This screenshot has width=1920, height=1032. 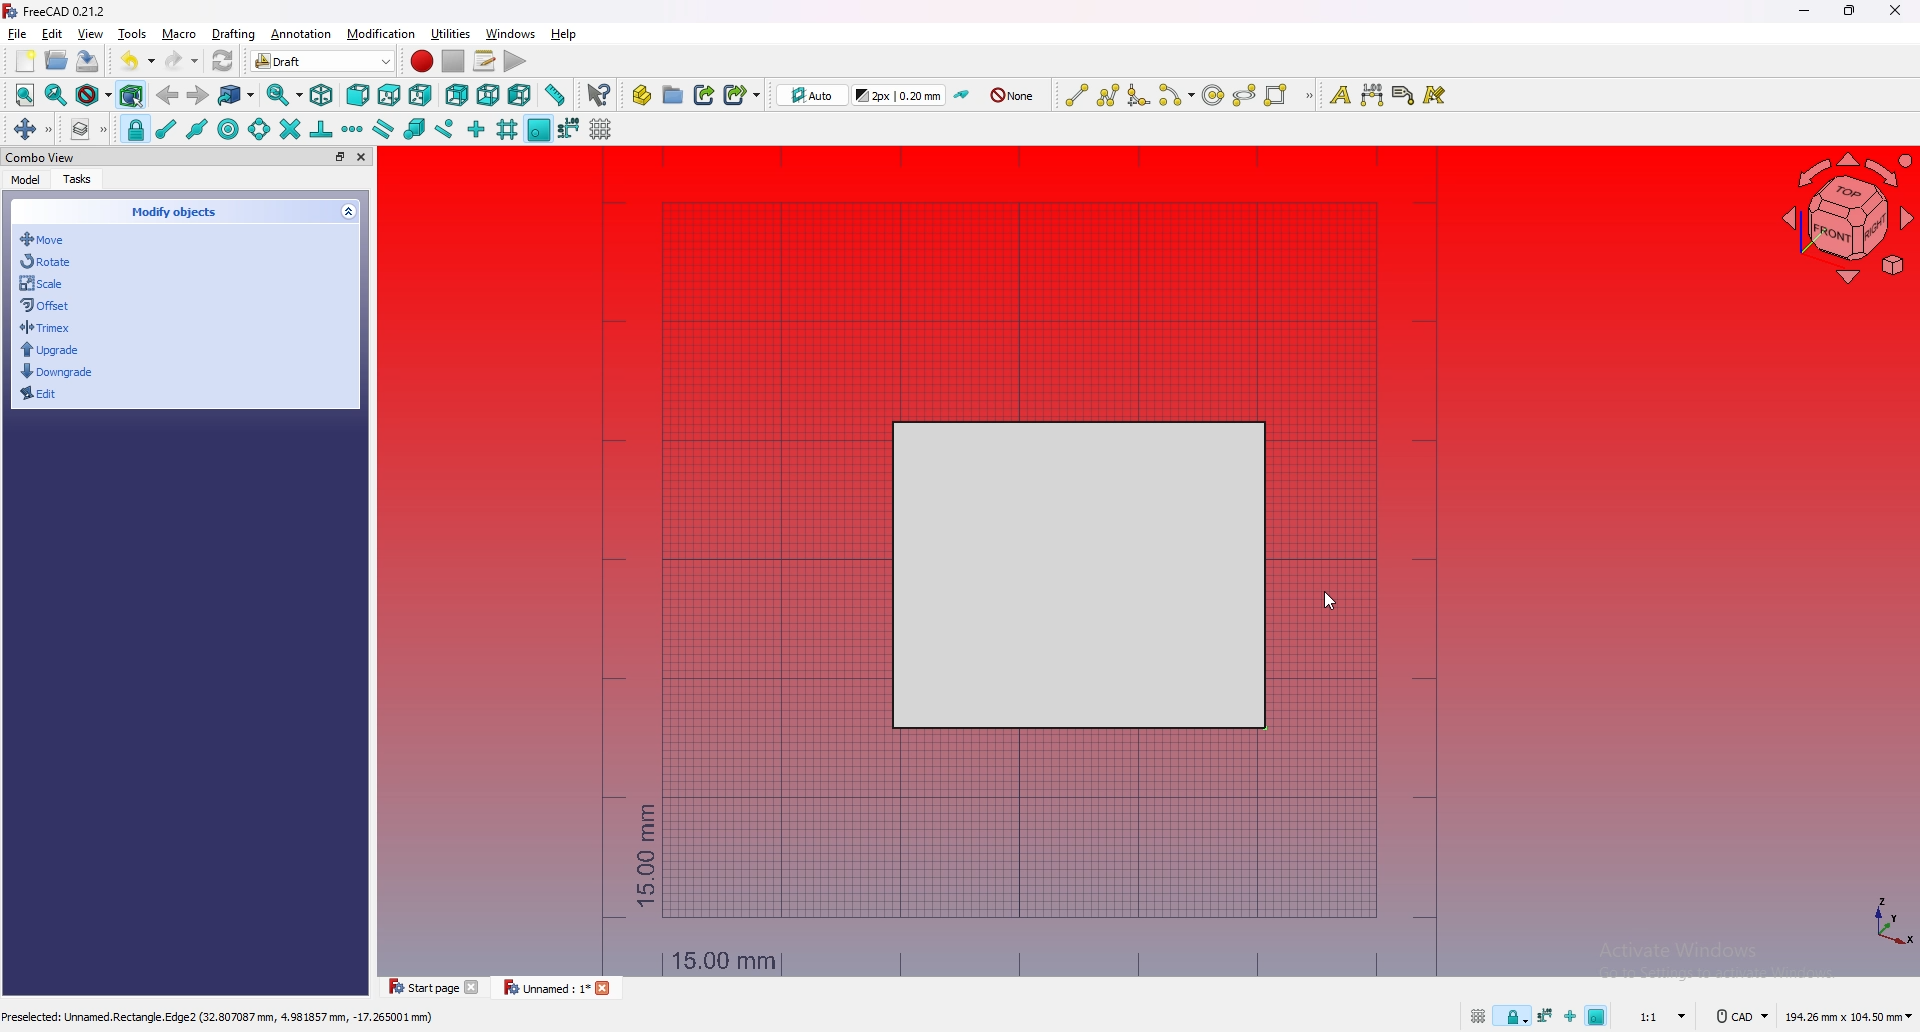 I want to click on view, so click(x=90, y=34).